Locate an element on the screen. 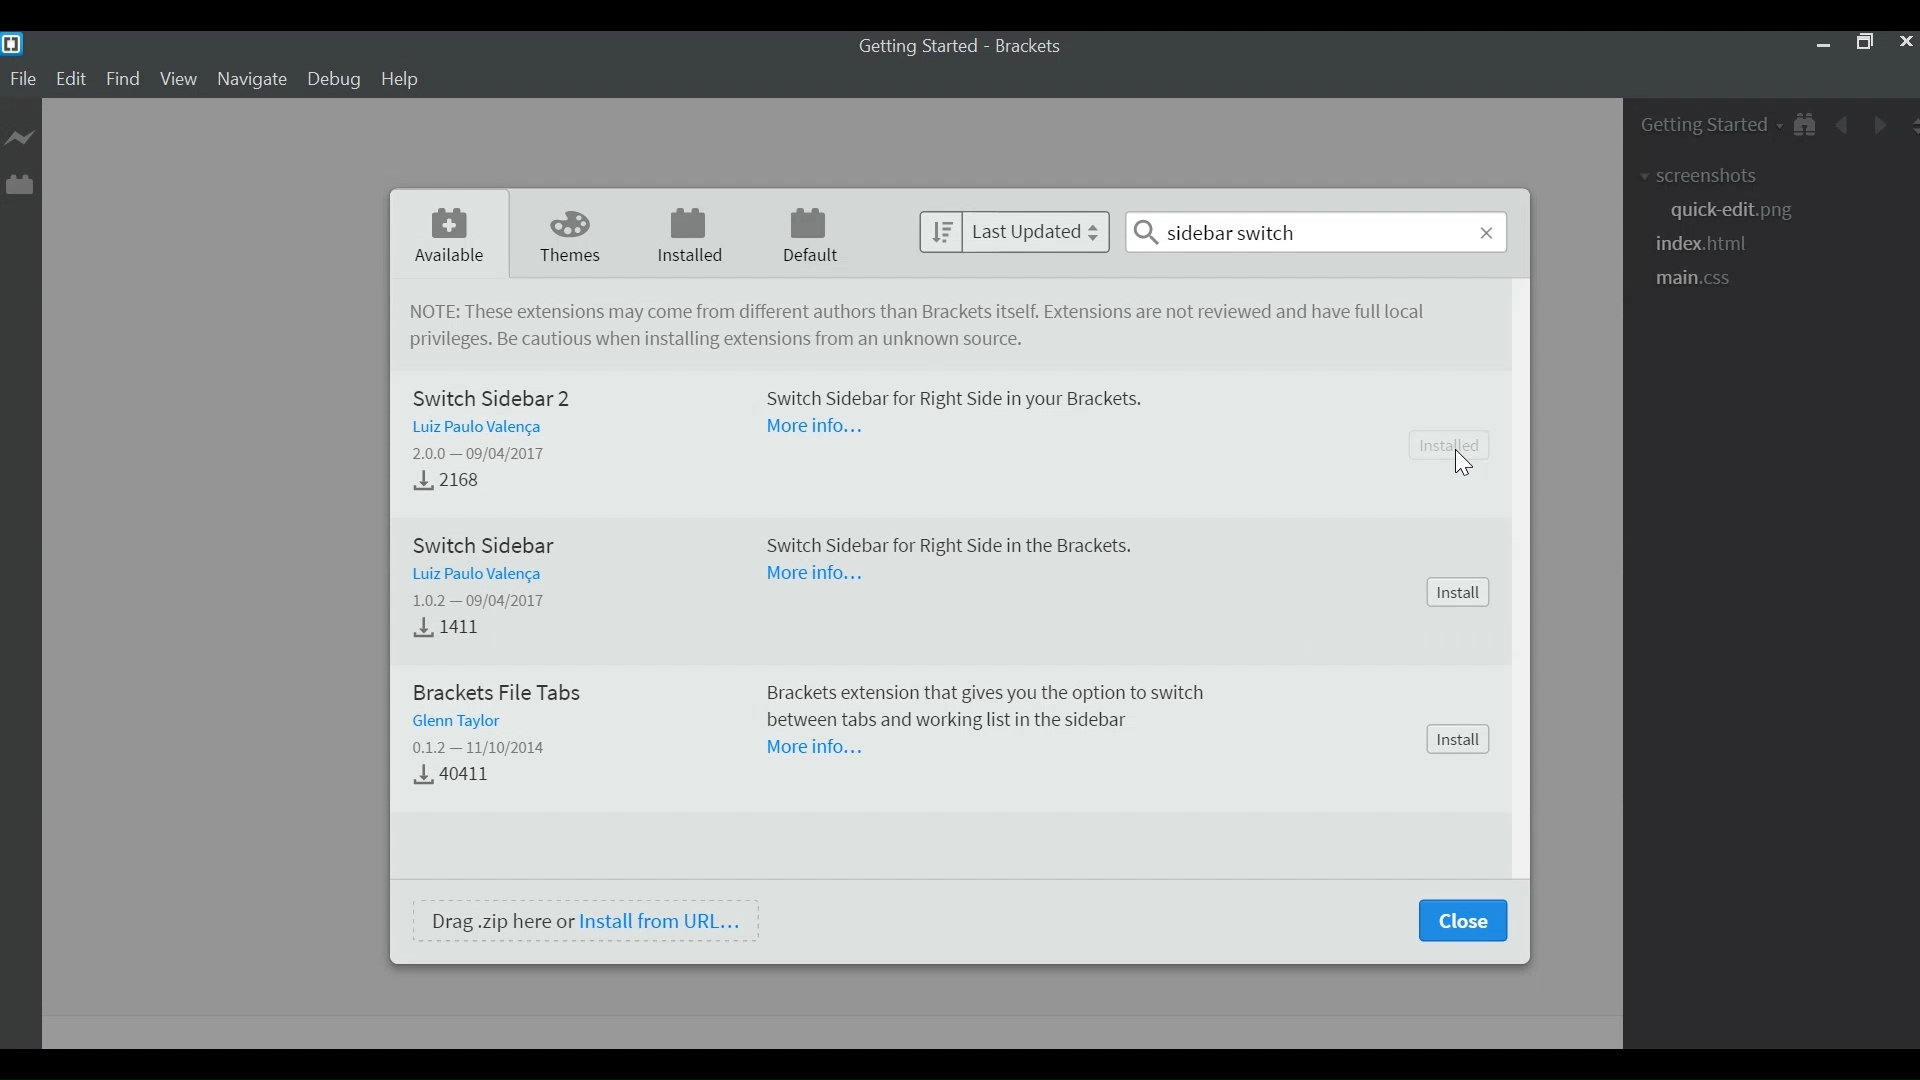 This screenshot has width=1920, height=1080. Author is located at coordinates (472, 722).